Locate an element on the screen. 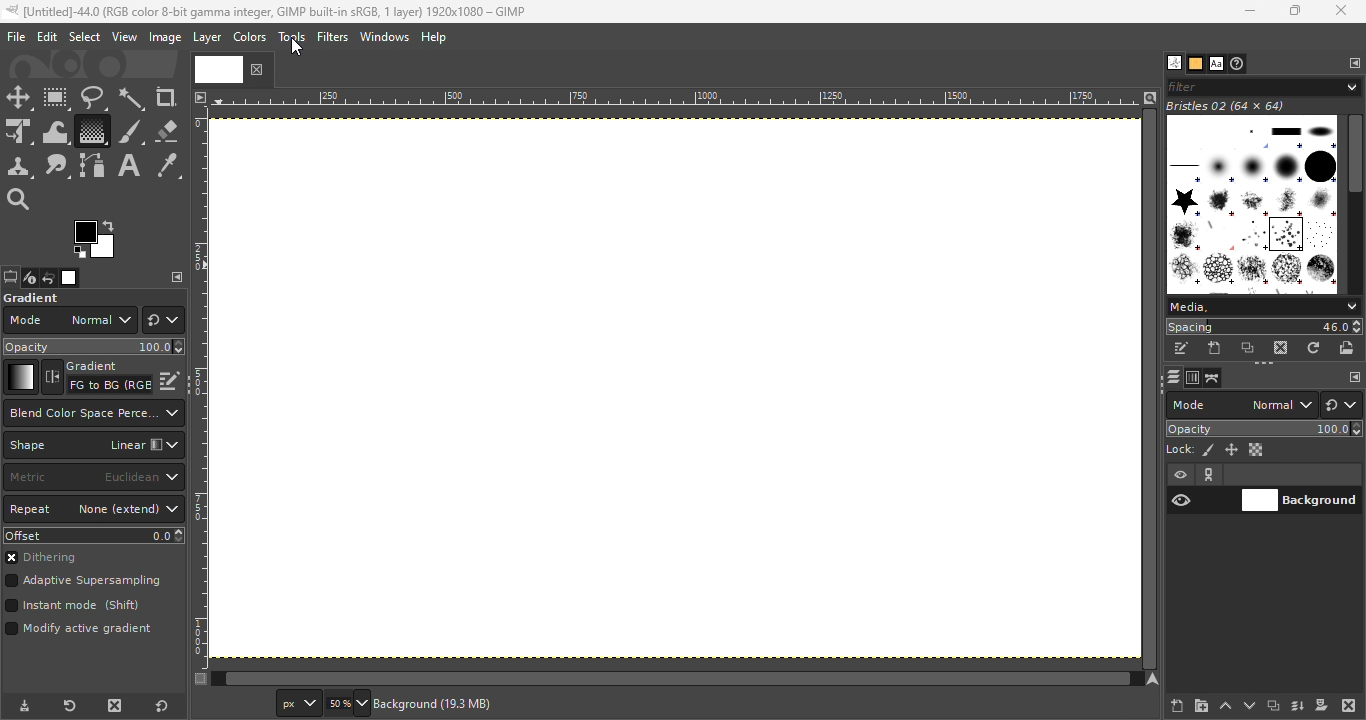  Edit this gradient is located at coordinates (170, 379).